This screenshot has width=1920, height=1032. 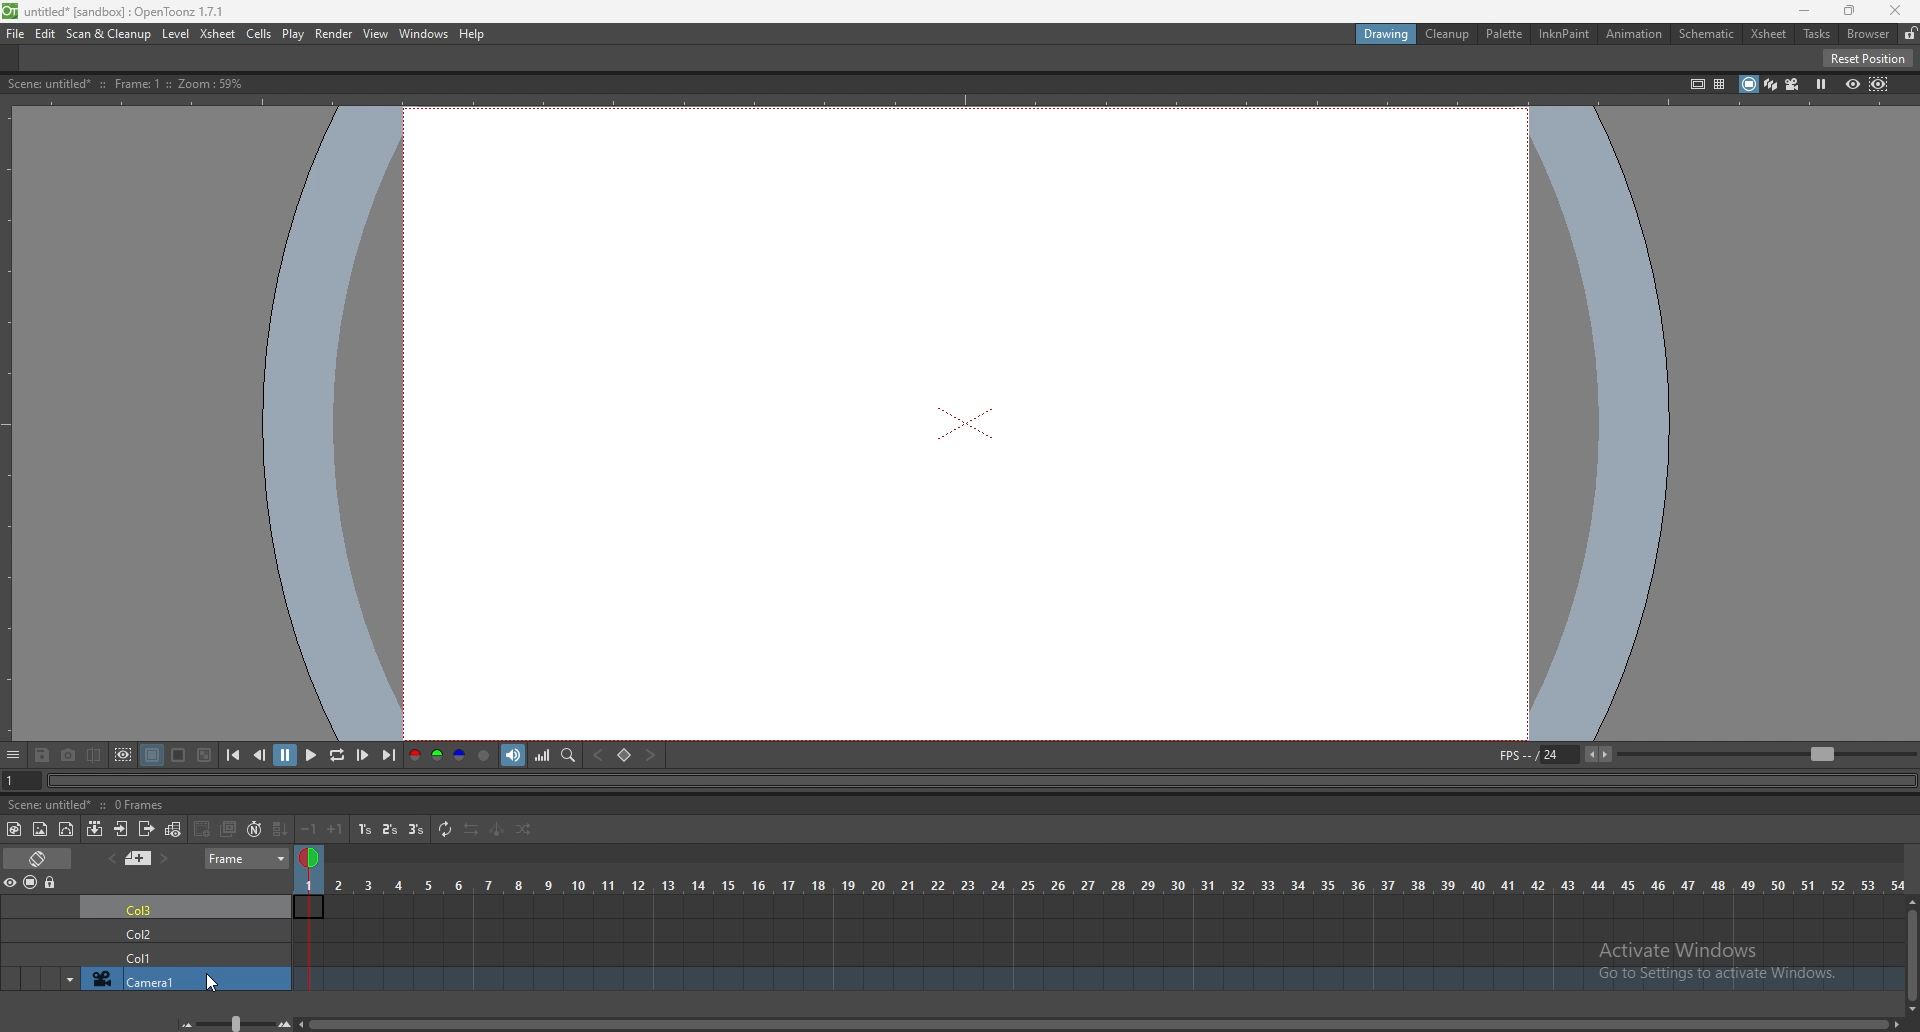 What do you see at coordinates (1792, 85) in the screenshot?
I see `camera view` at bounding box center [1792, 85].